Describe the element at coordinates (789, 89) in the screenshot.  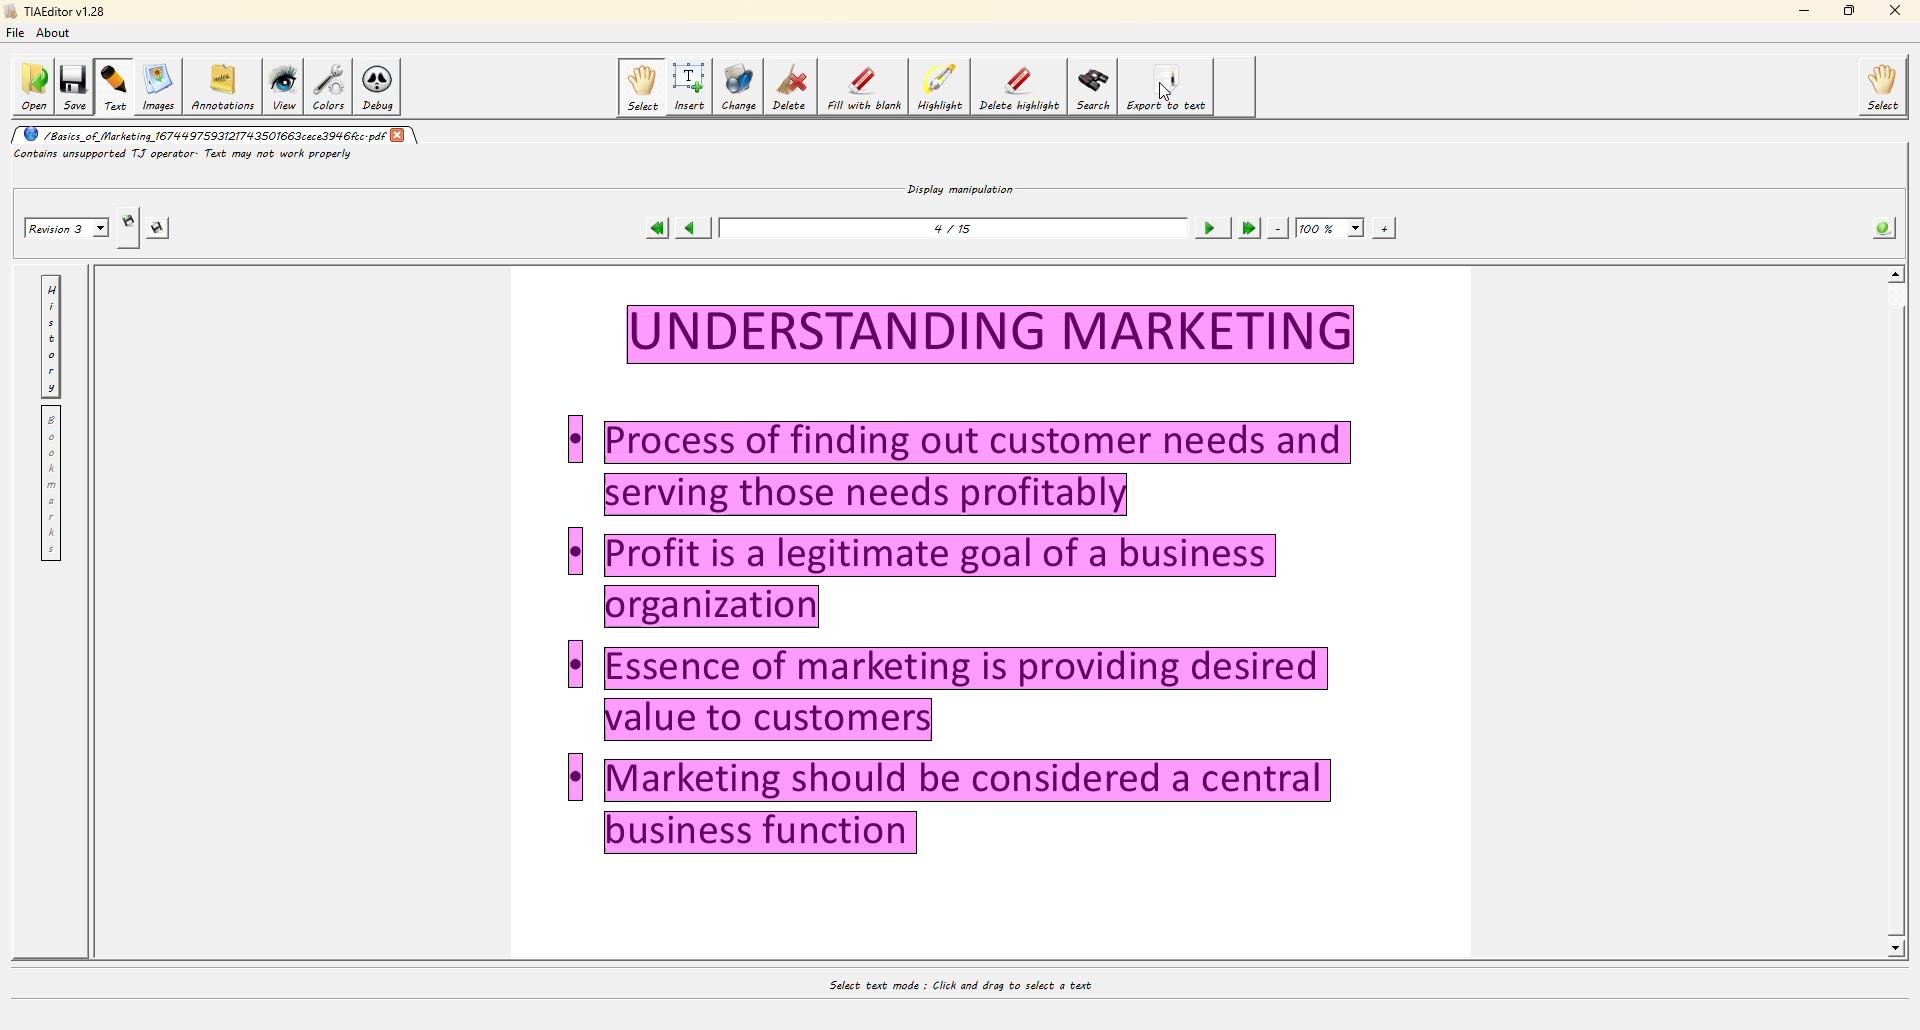
I see `delete` at that location.